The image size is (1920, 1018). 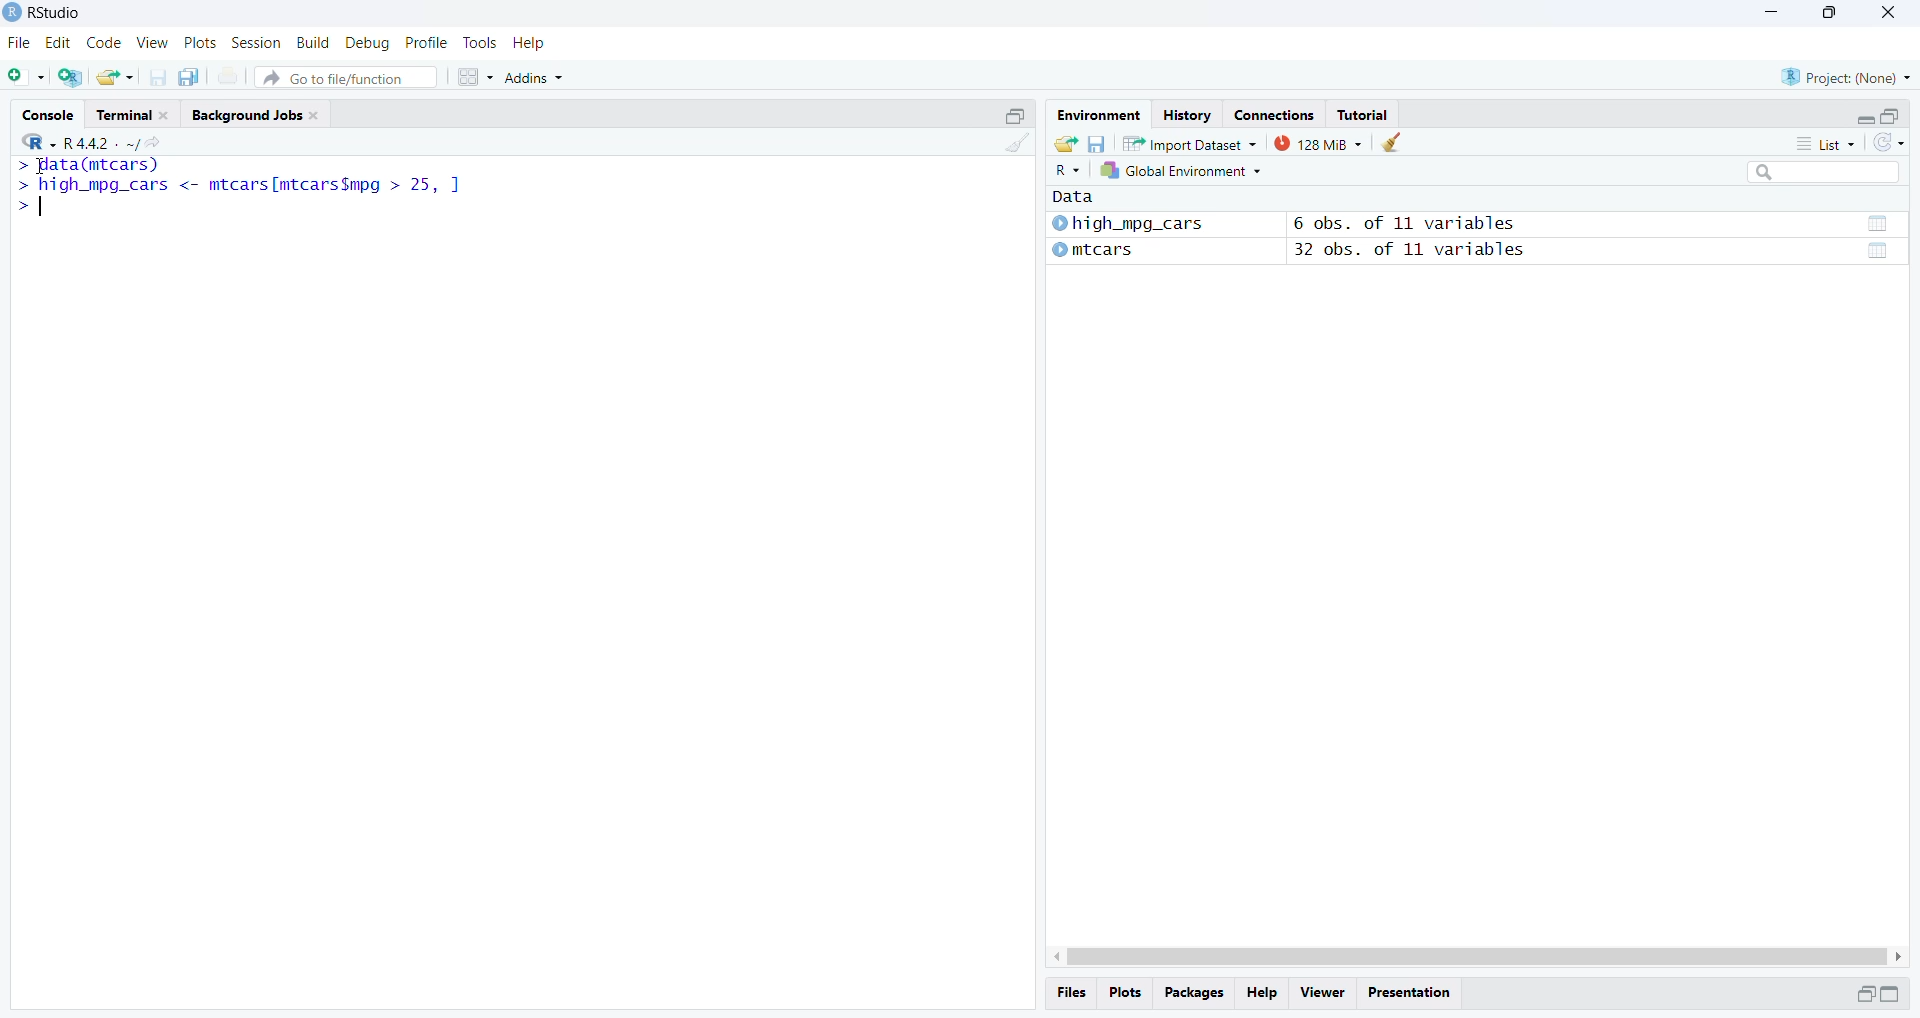 I want to click on Project: (None), so click(x=1848, y=76).